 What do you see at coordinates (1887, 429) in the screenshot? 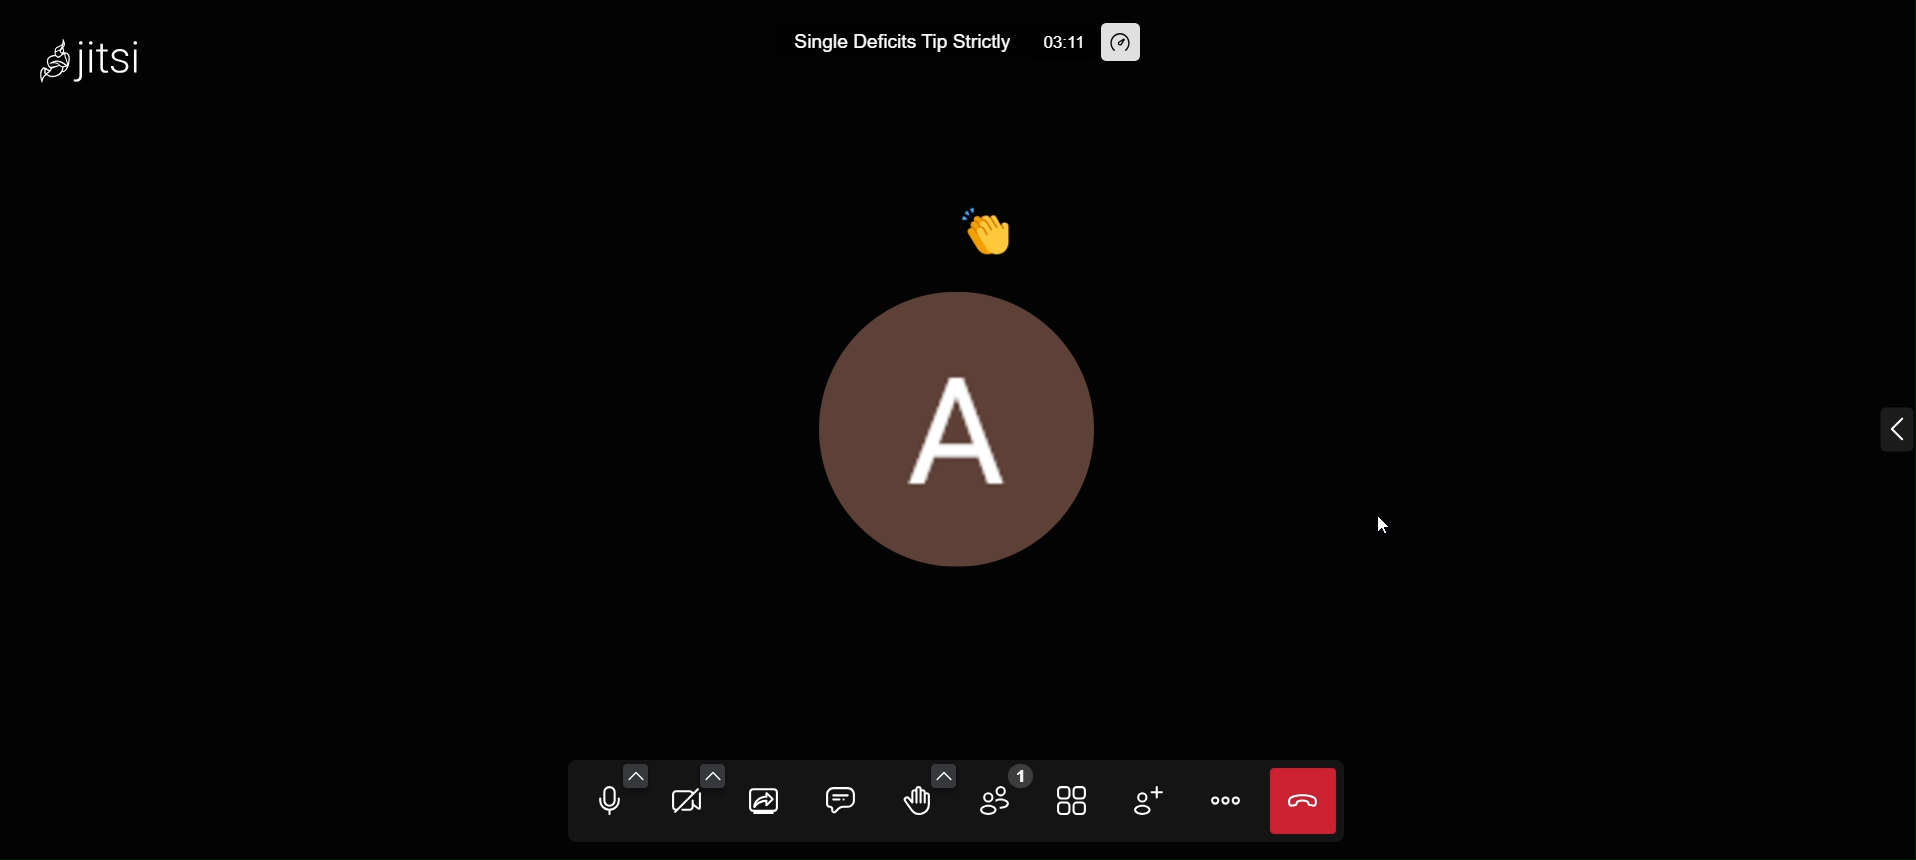
I see `expand` at bounding box center [1887, 429].